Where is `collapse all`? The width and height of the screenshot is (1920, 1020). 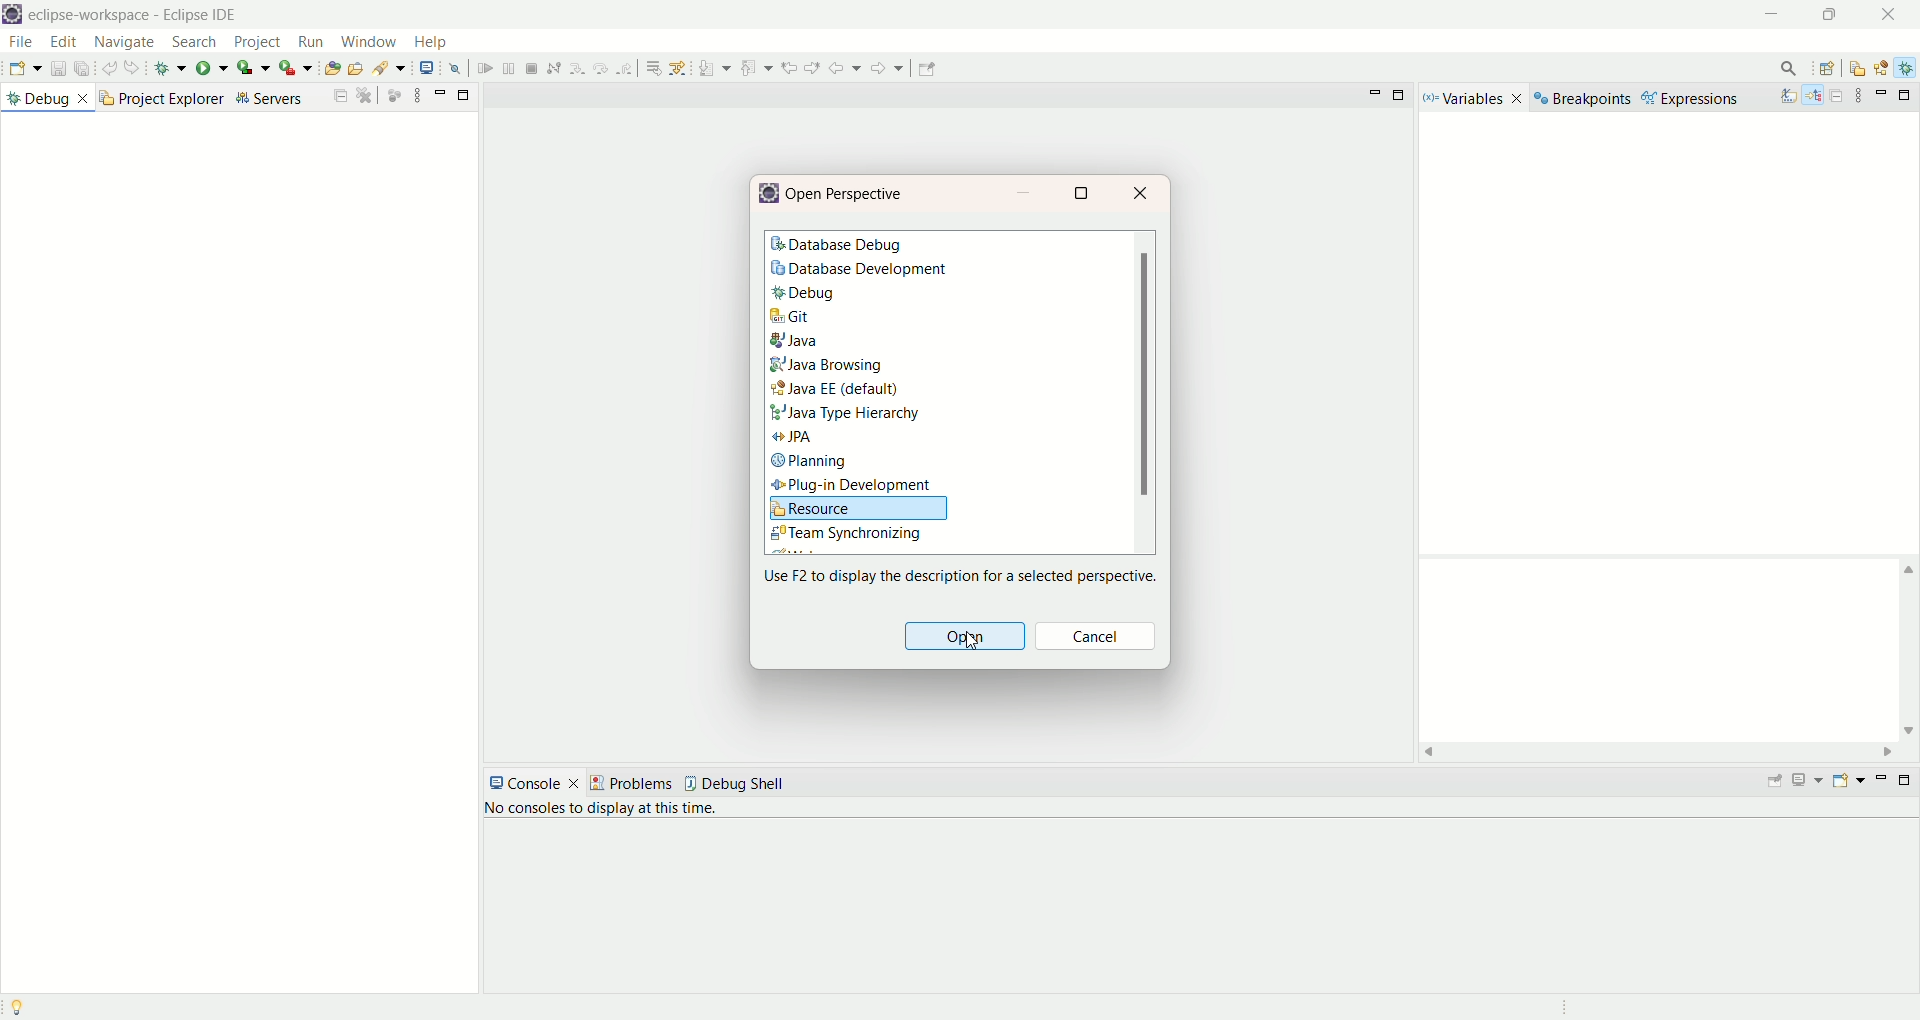 collapse all is located at coordinates (1837, 97).